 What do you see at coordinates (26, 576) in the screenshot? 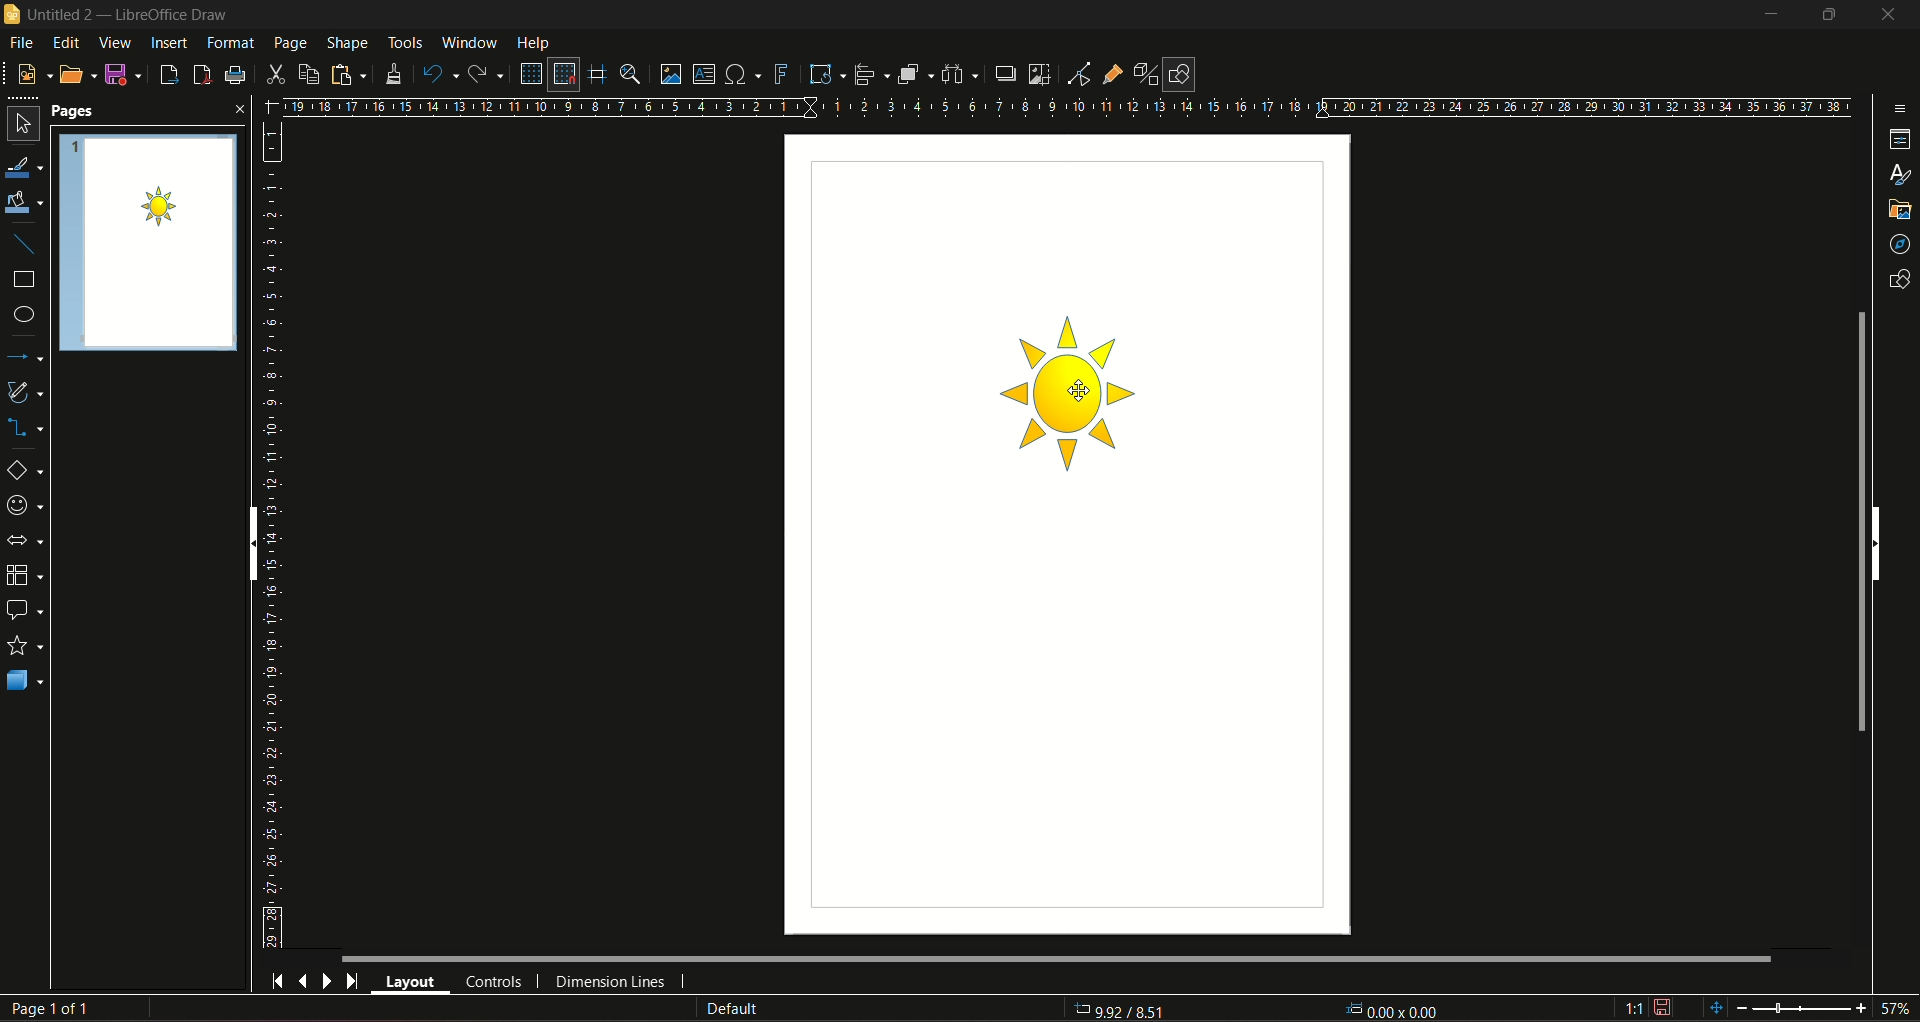
I see `flowchart` at bounding box center [26, 576].